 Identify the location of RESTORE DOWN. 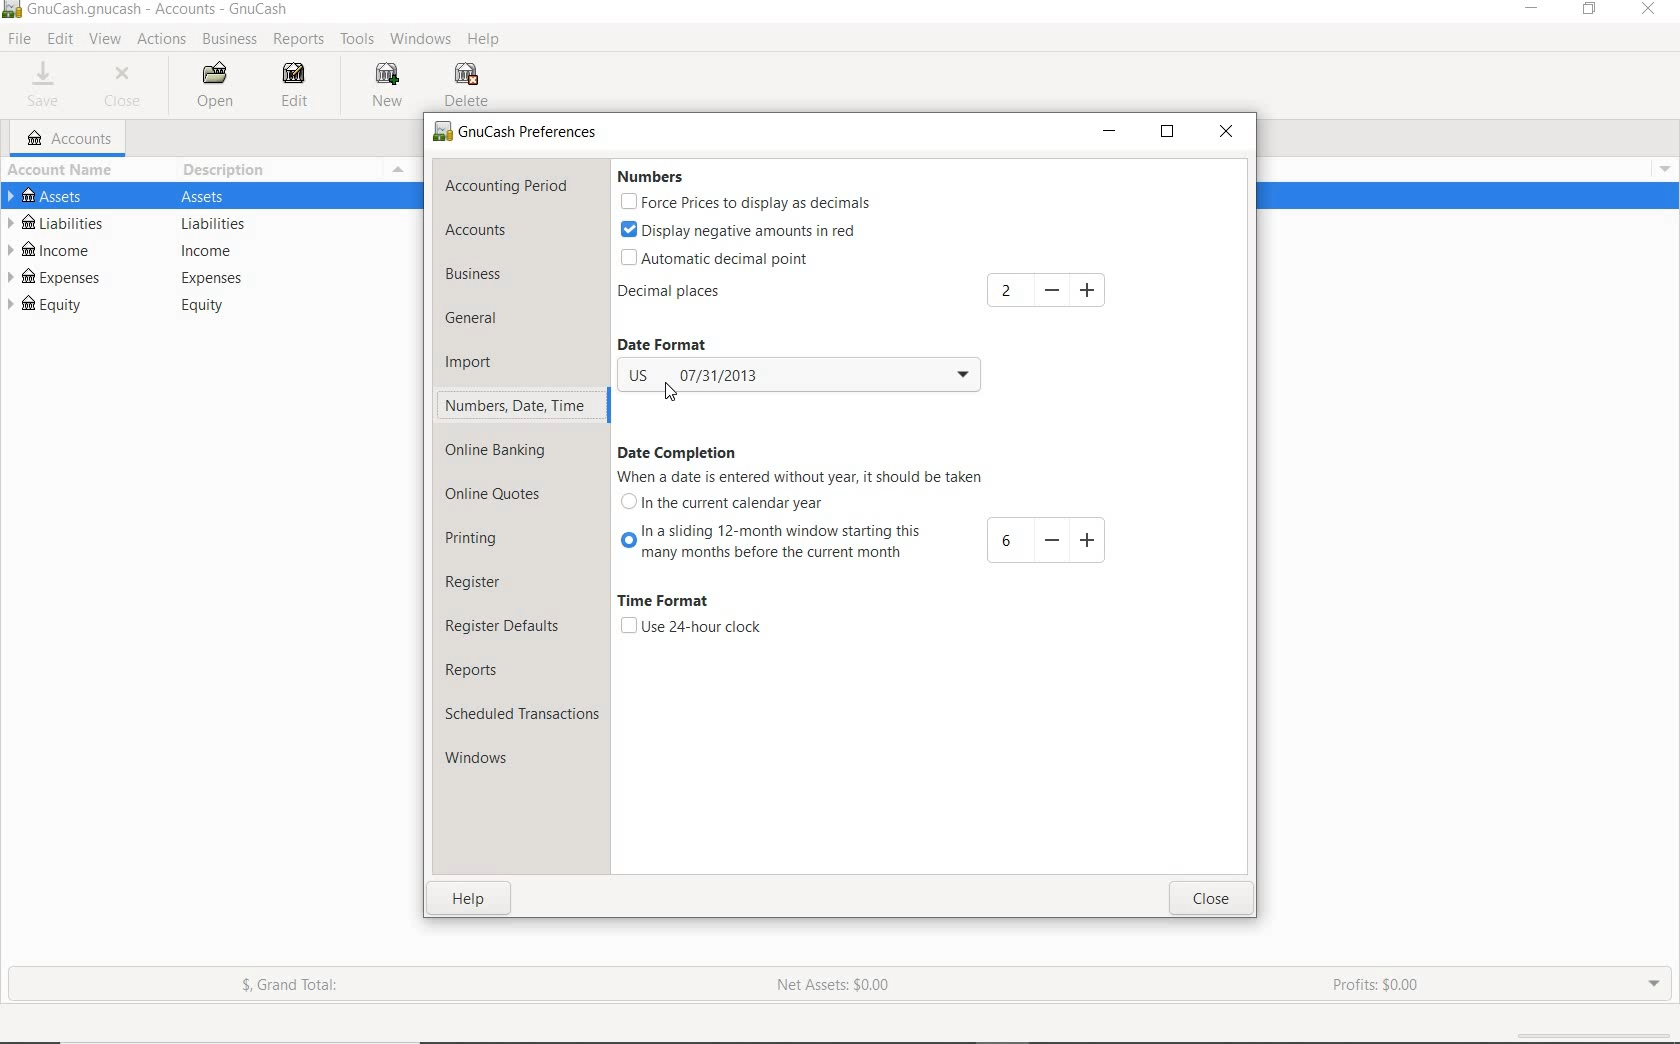
(1596, 13).